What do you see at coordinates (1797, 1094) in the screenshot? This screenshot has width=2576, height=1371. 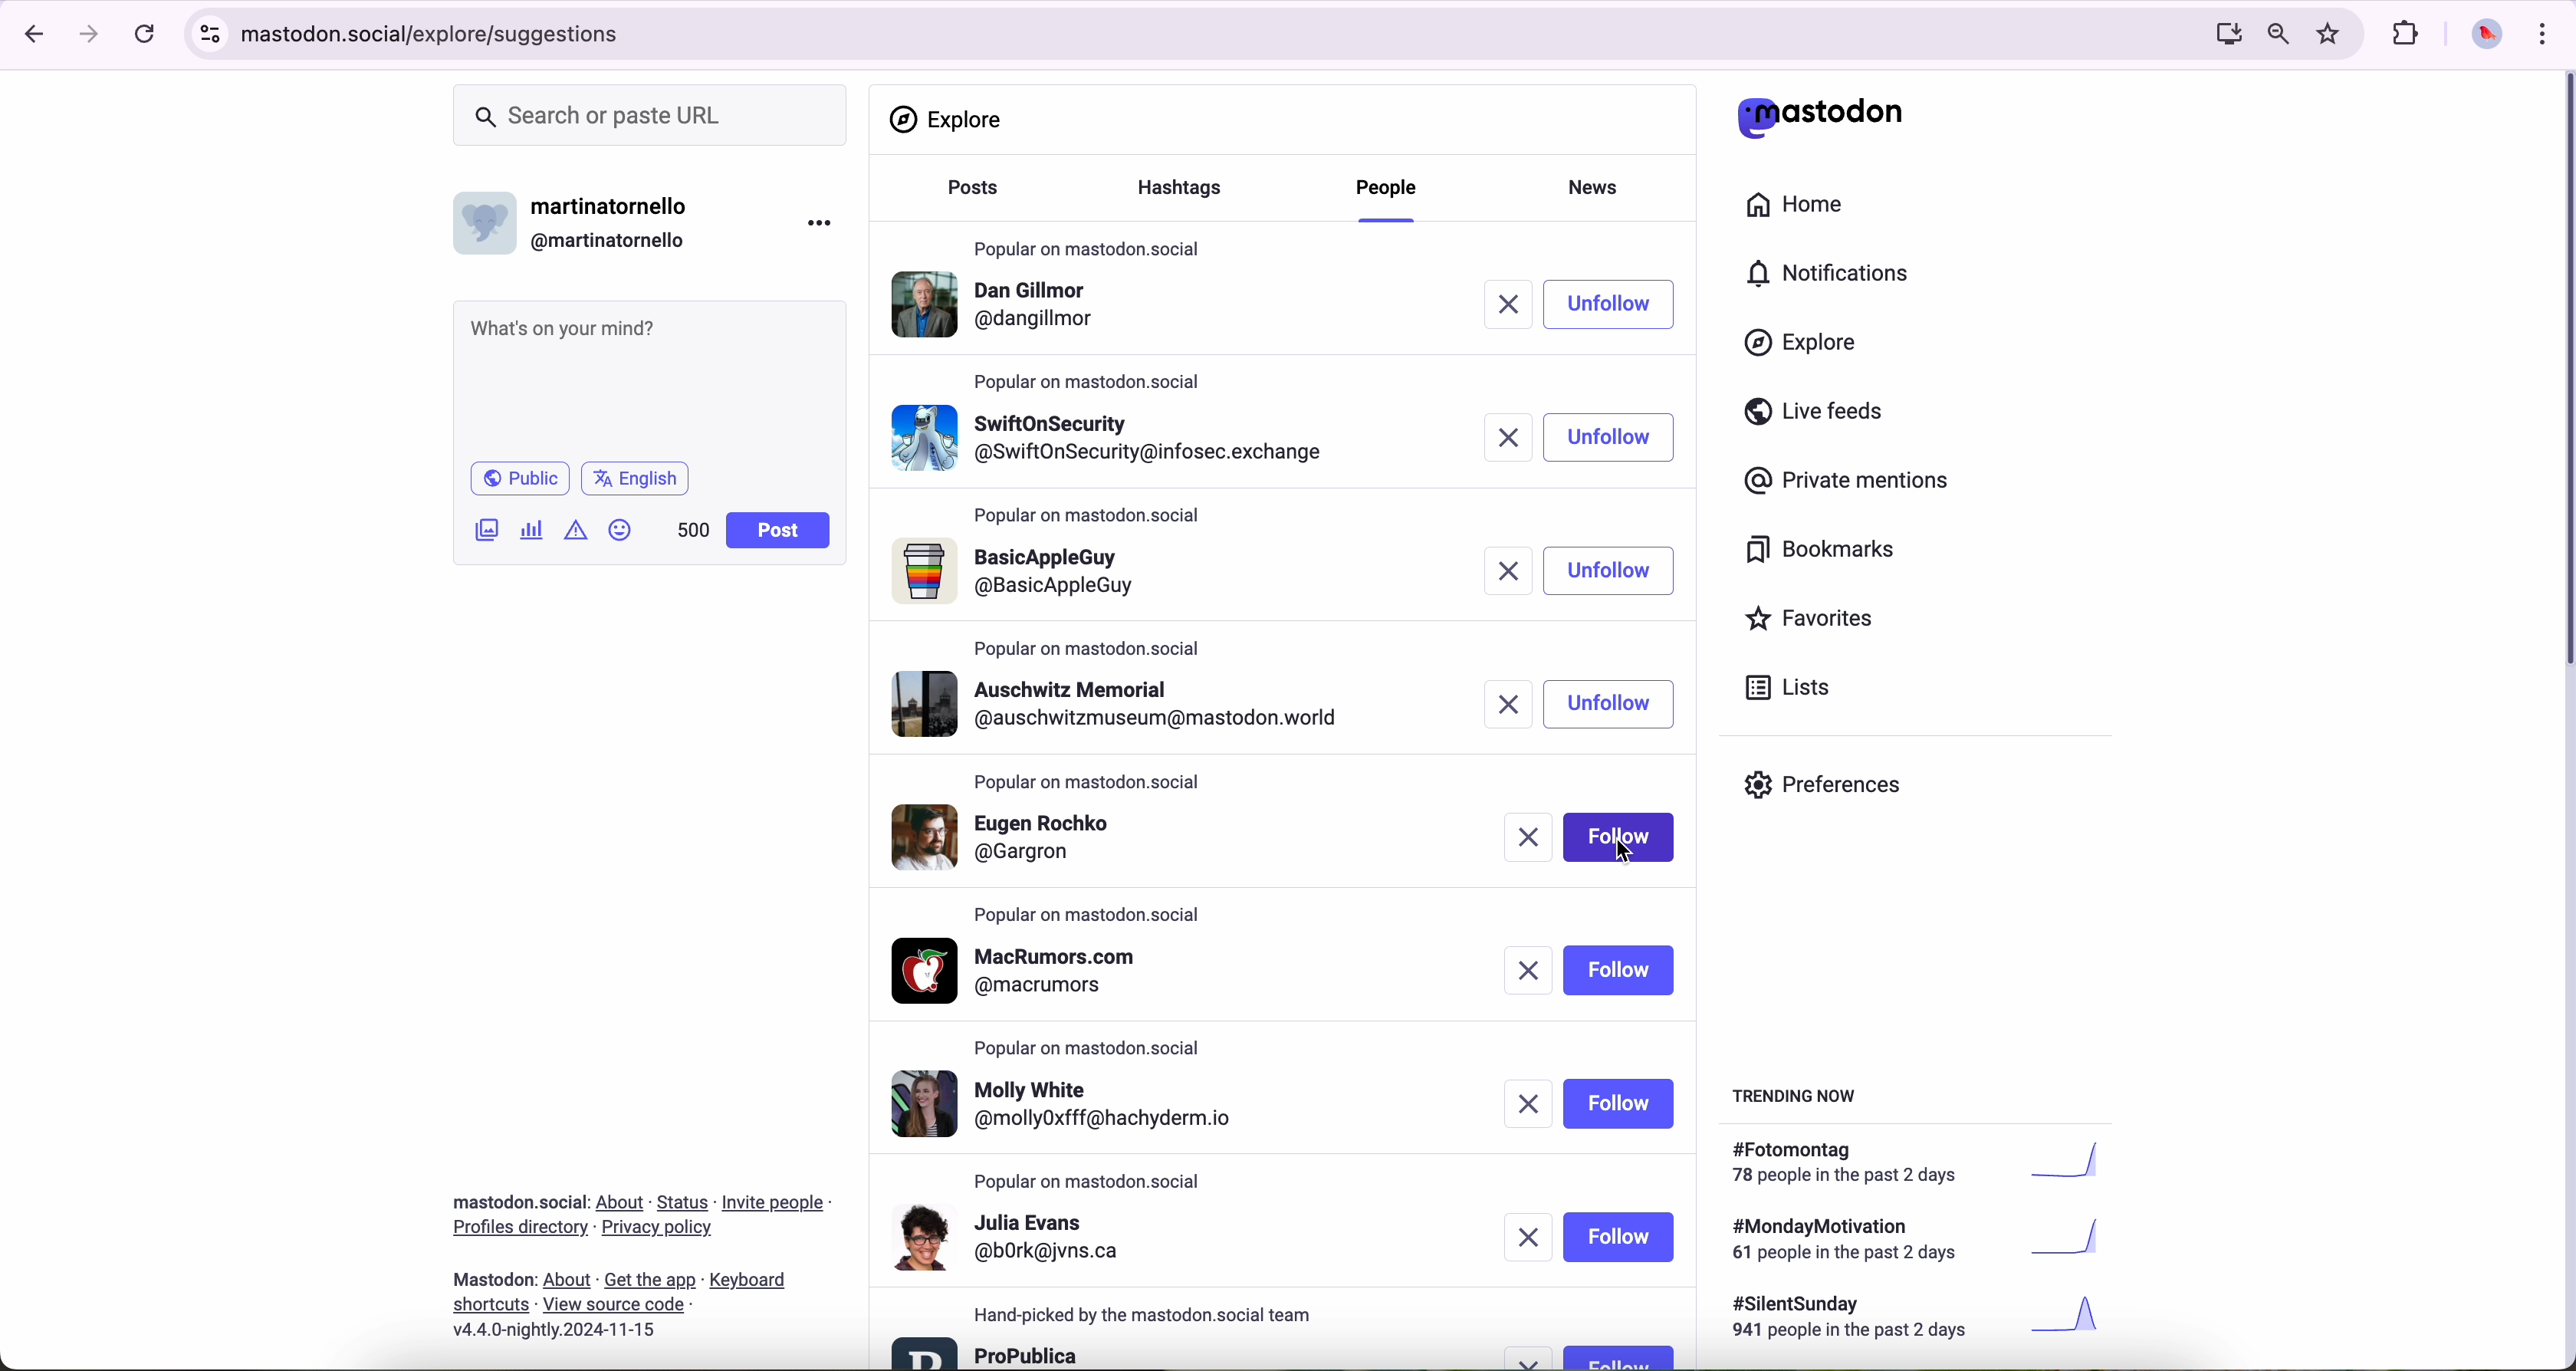 I see `trending now` at bounding box center [1797, 1094].